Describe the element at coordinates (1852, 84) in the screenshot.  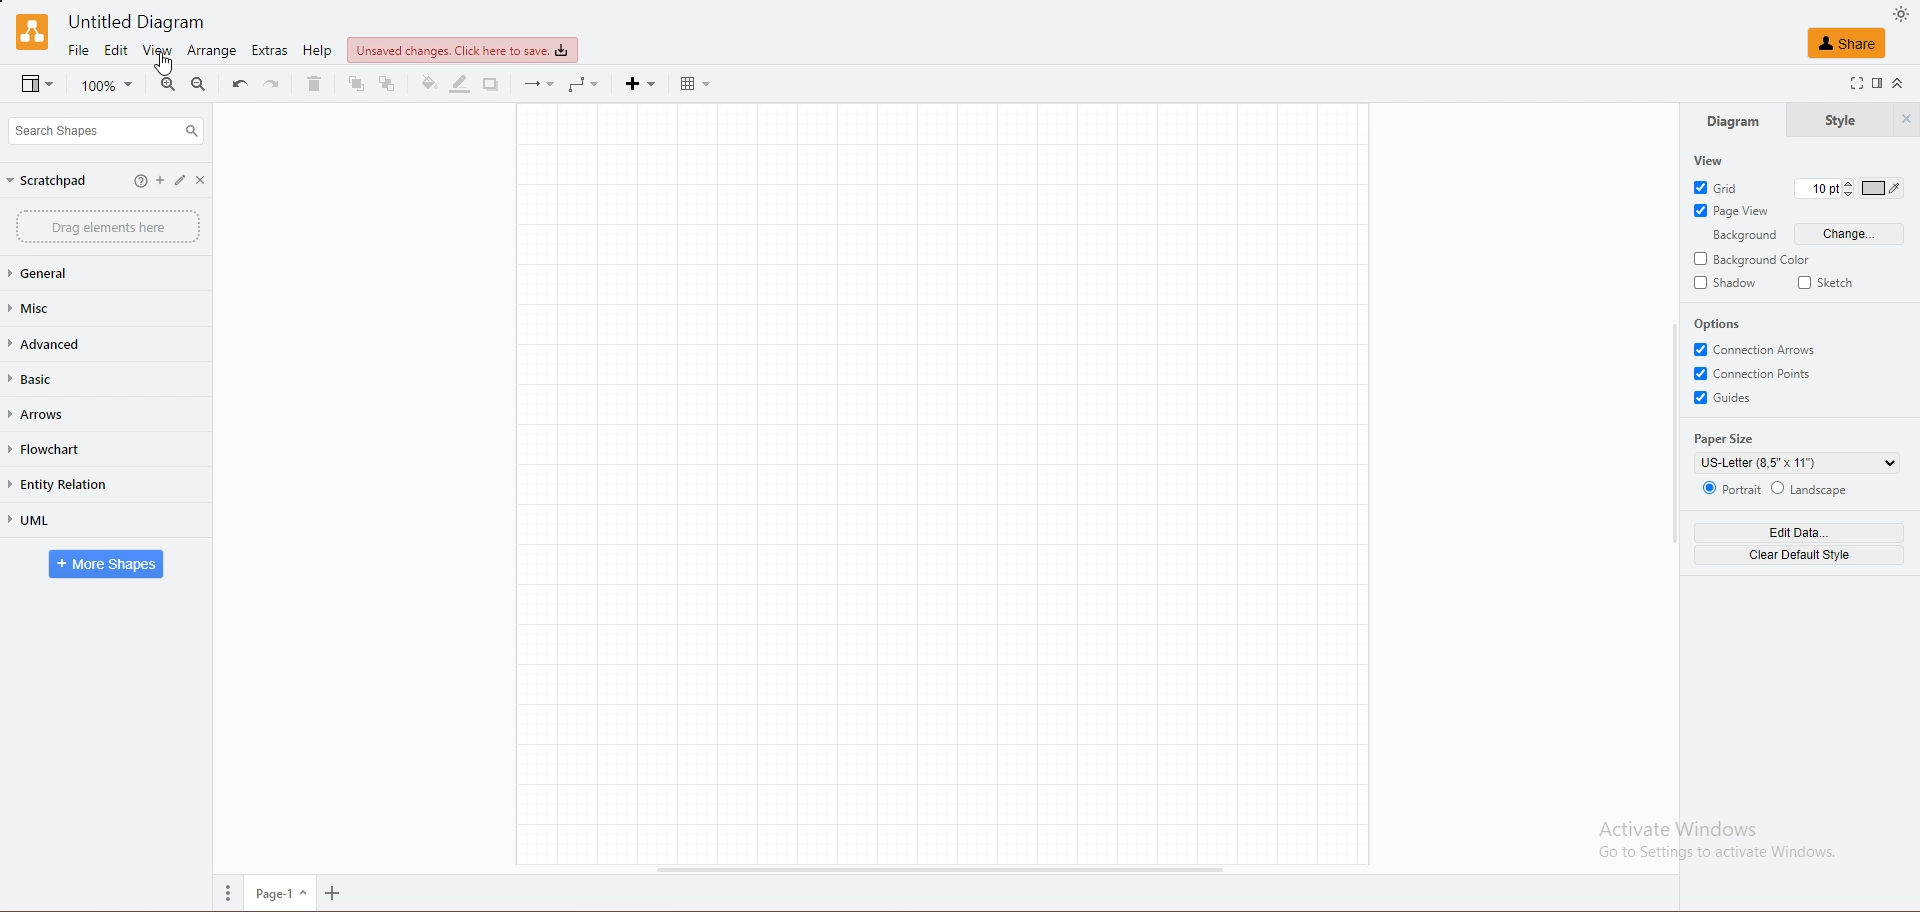
I see `full screen` at that location.